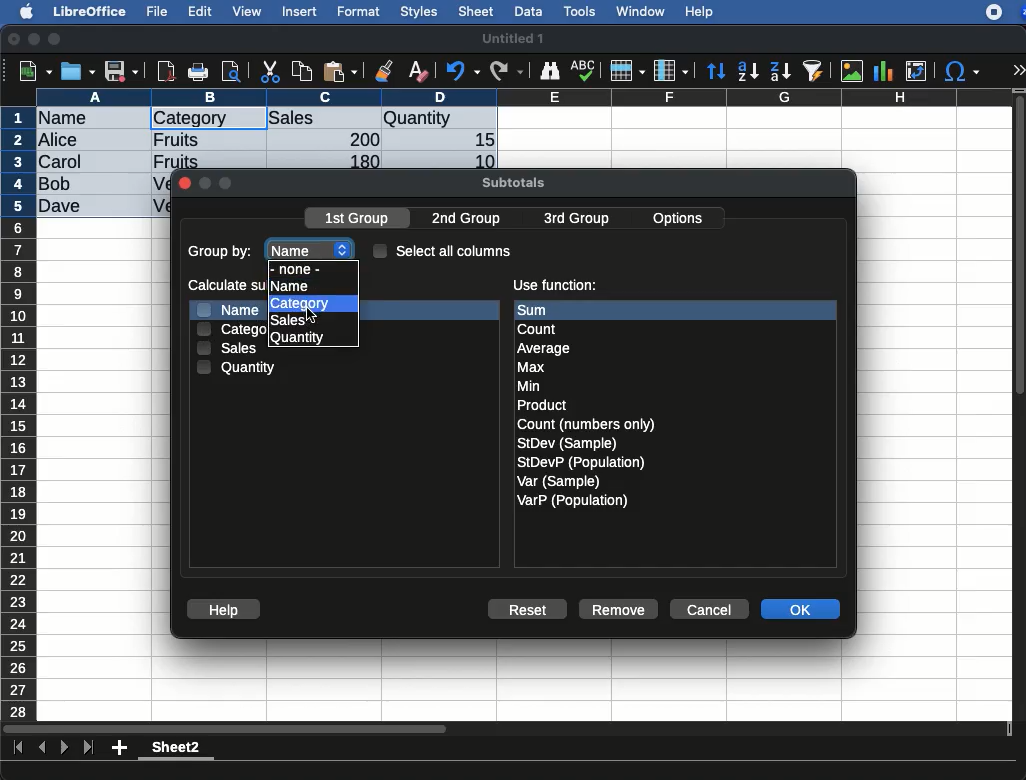 This screenshot has width=1026, height=780. What do you see at coordinates (289, 285) in the screenshot?
I see `name` at bounding box center [289, 285].